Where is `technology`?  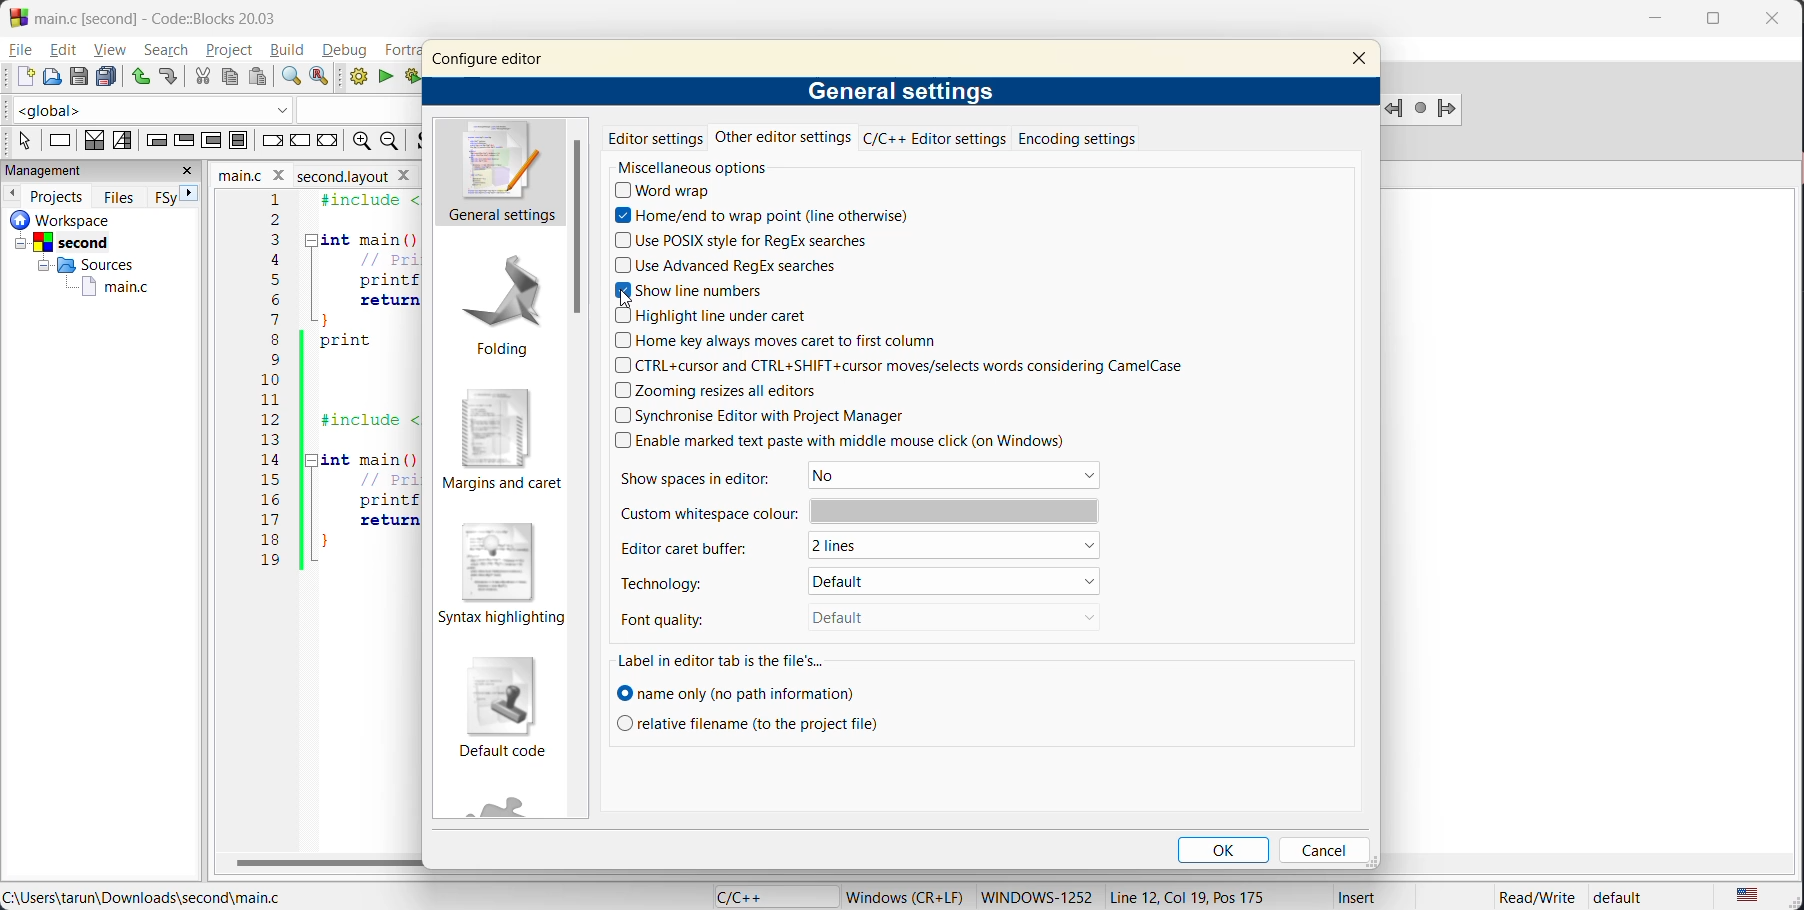 technology is located at coordinates (690, 580).